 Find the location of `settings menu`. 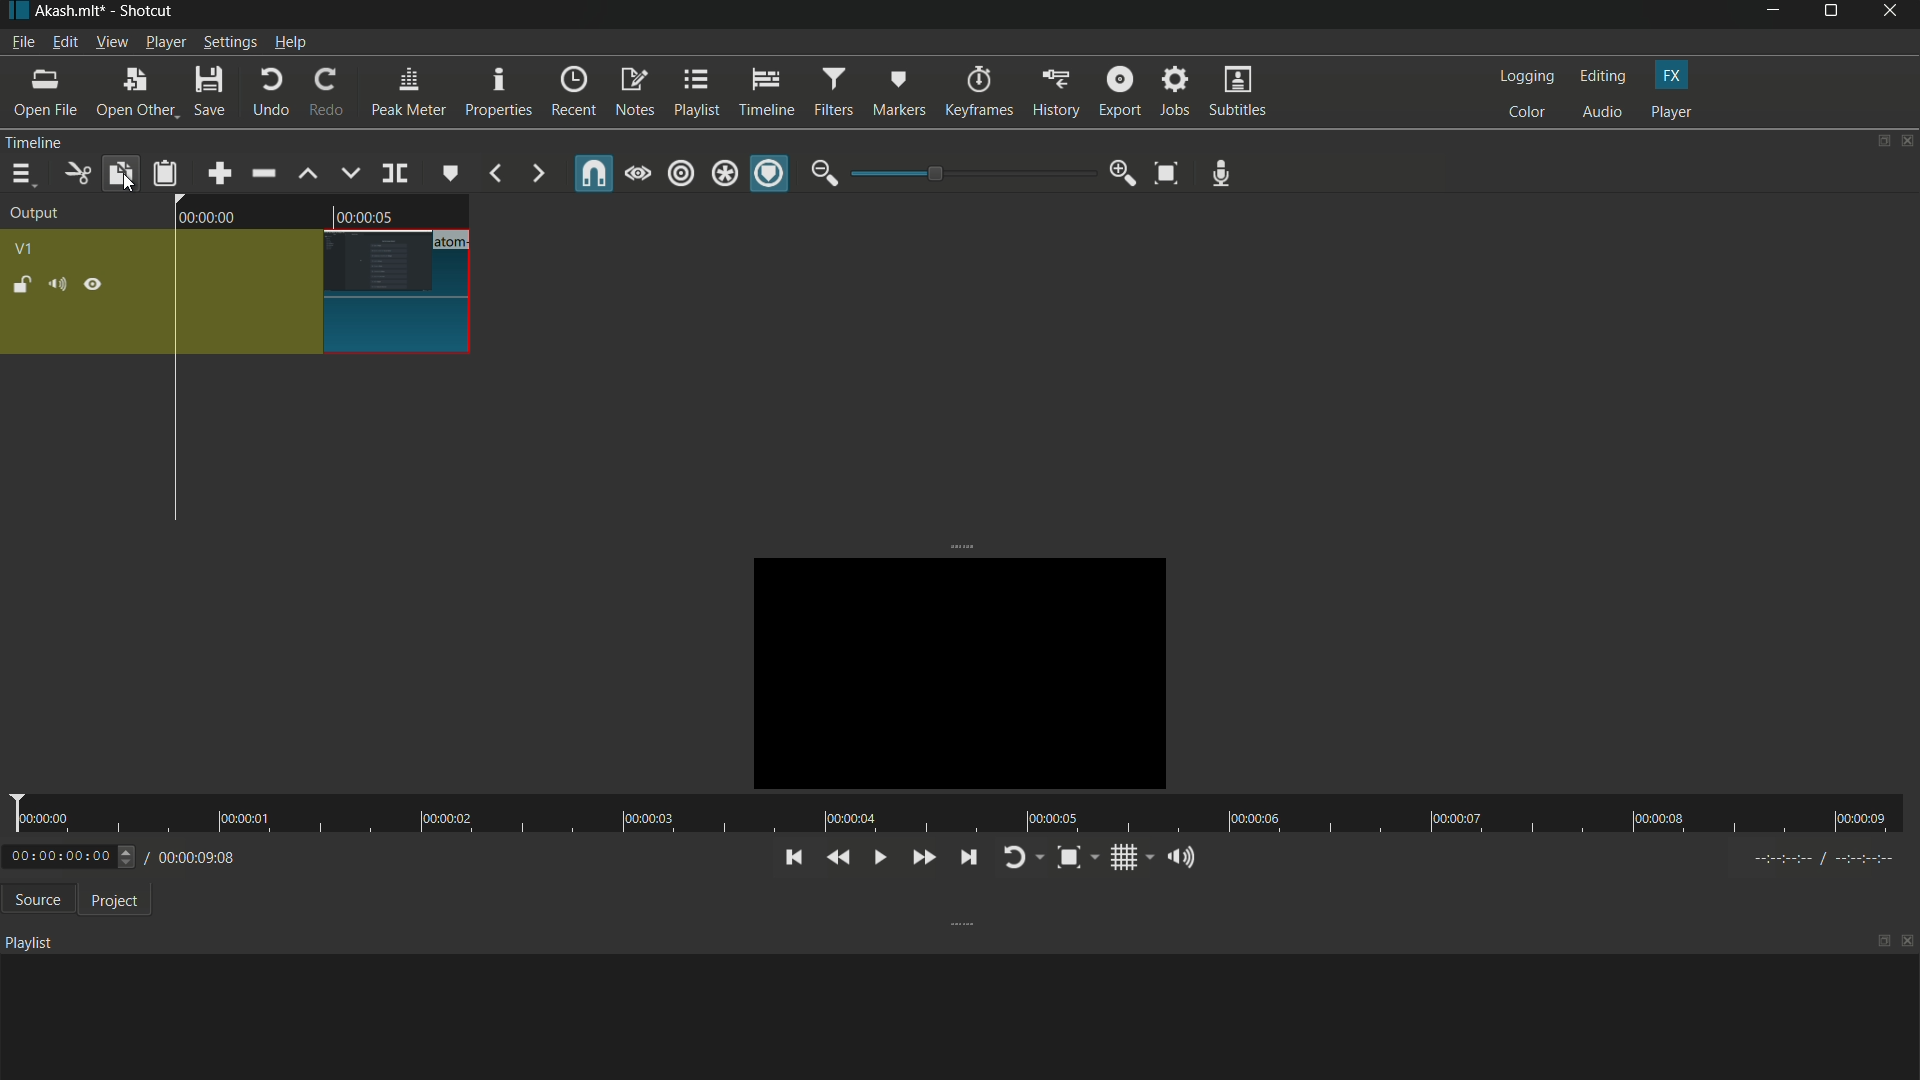

settings menu is located at coordinates (229, 42).